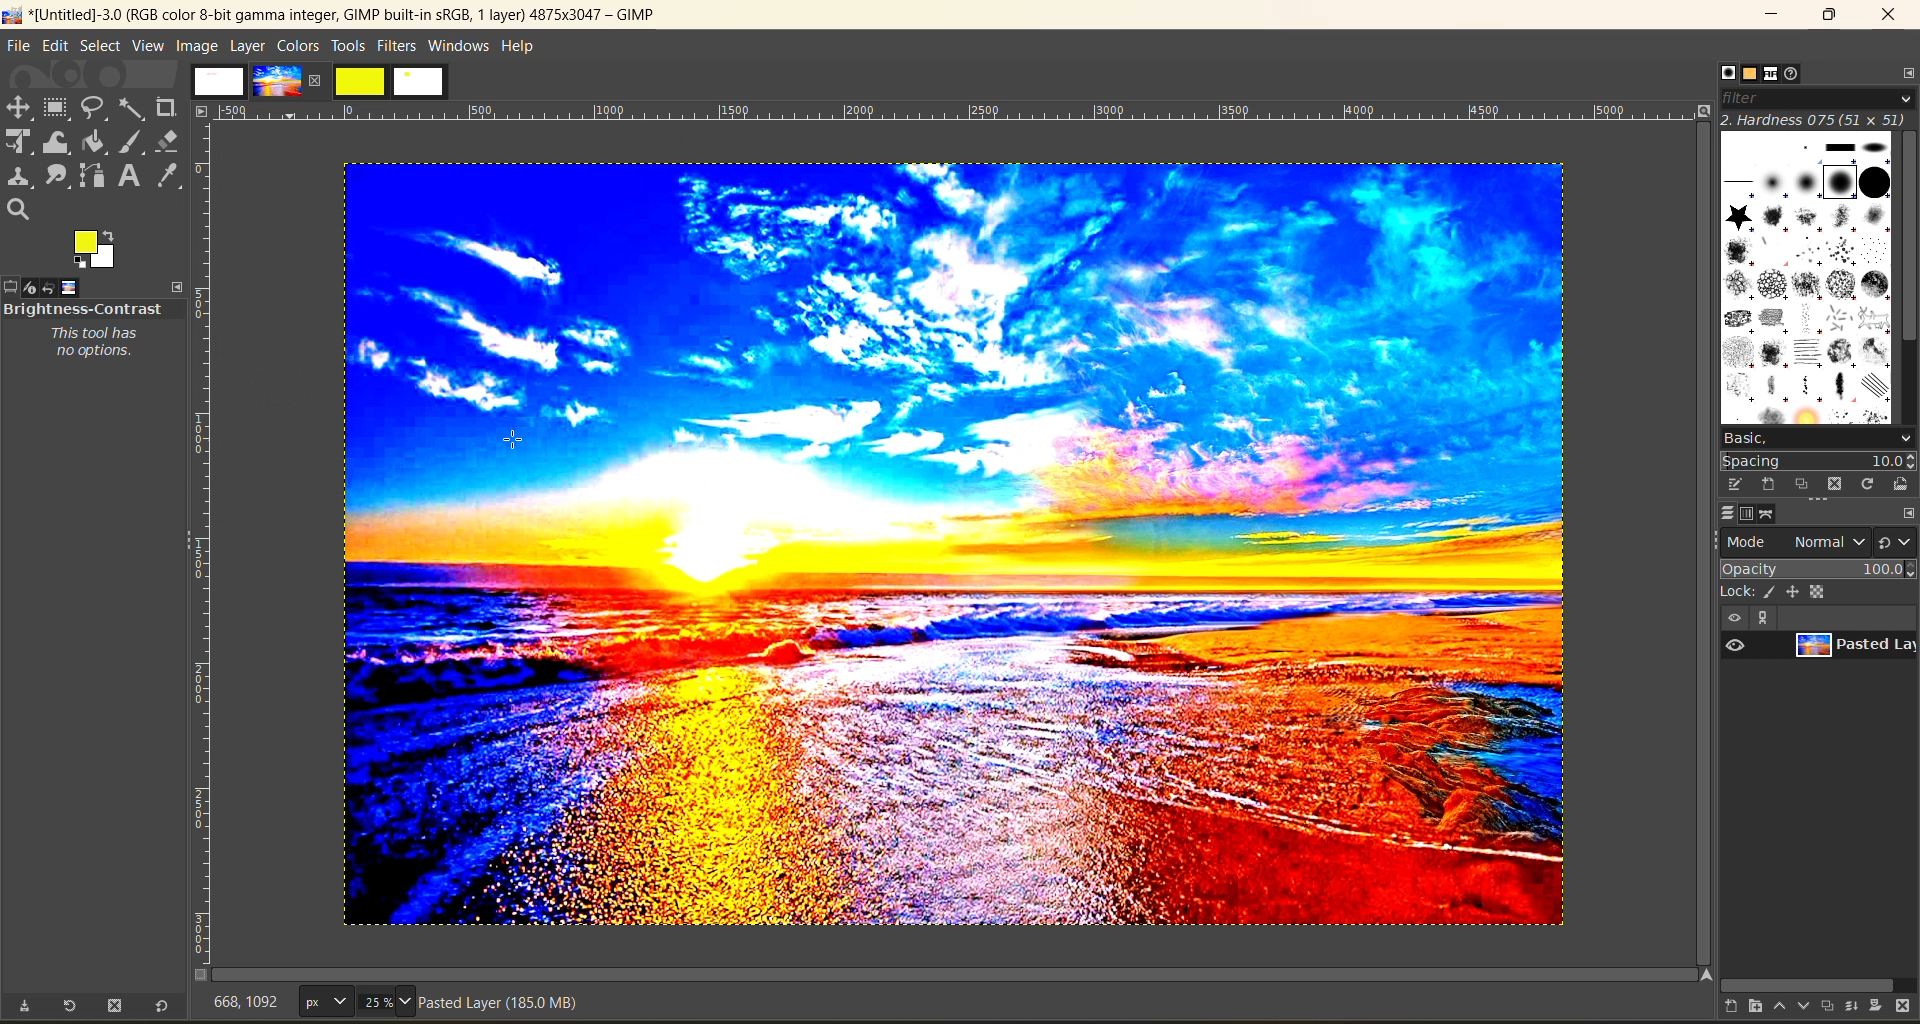 The width and height of the screenshot is (1920, 1024). What do you see at coordinates (1872, 488) in the screenshot?
I see `refresh brush` at bounding box center [1872, 488].